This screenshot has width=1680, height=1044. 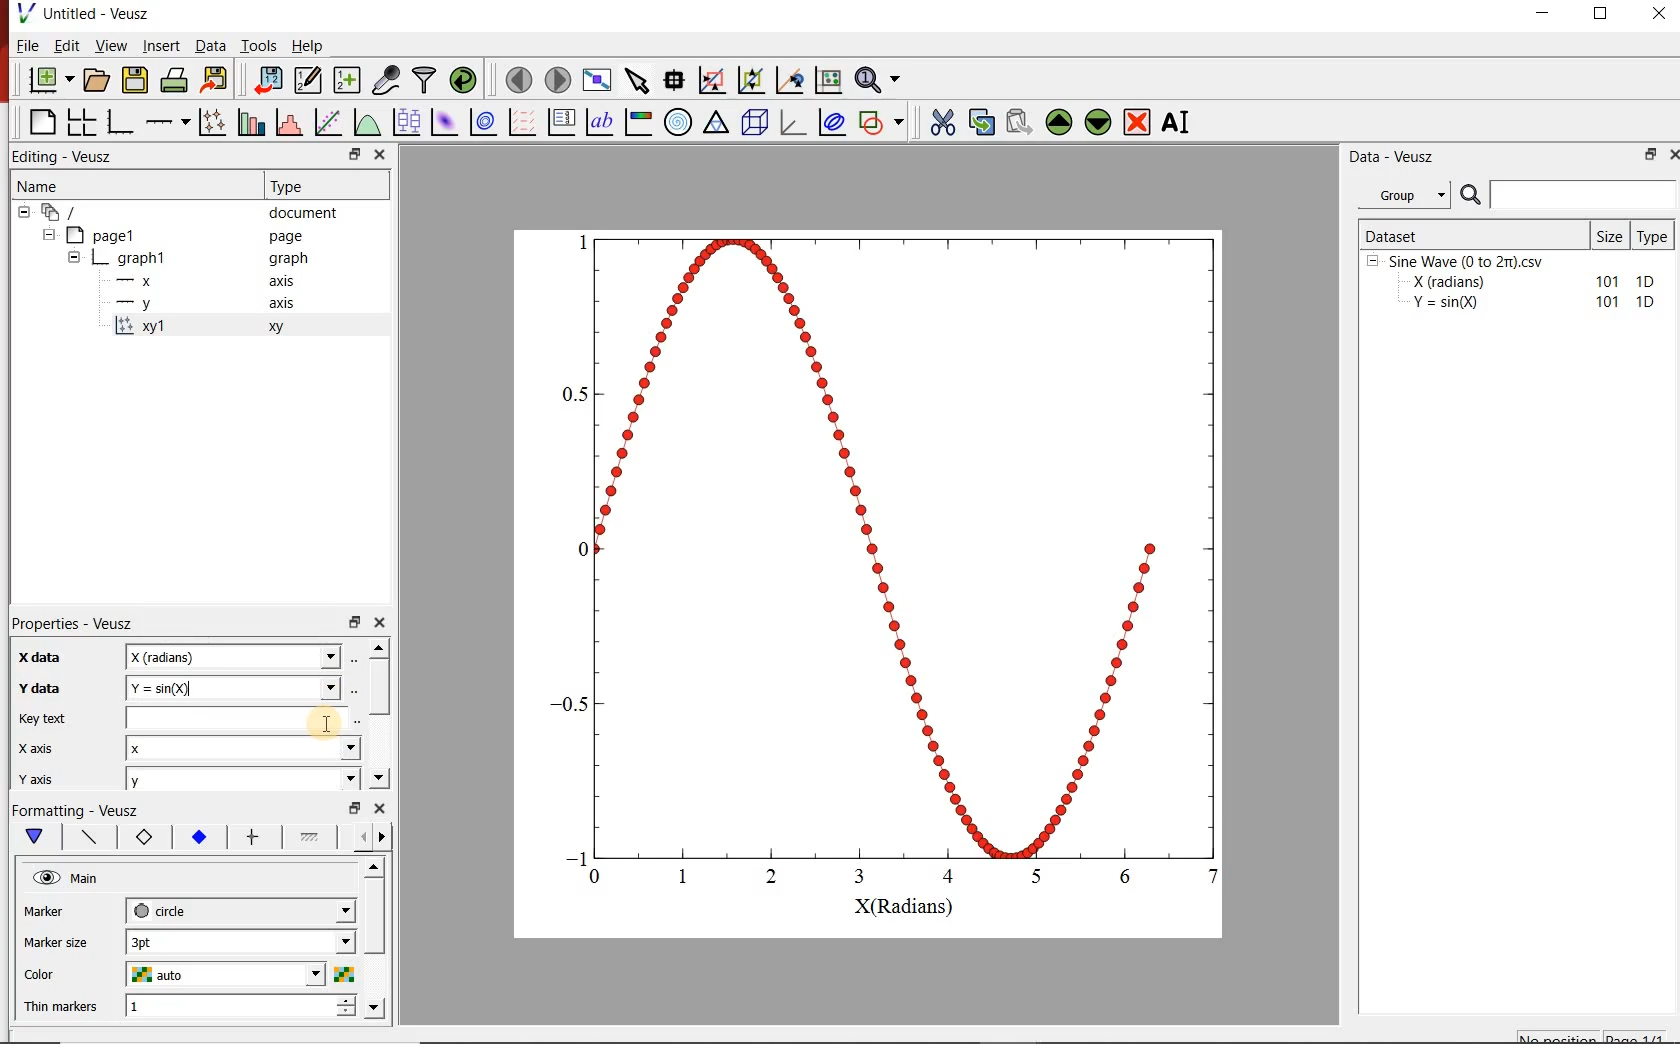 What do you see at coordinates (85, 835) in the screenshot?
I see `options` at bounding box center [85, 835].